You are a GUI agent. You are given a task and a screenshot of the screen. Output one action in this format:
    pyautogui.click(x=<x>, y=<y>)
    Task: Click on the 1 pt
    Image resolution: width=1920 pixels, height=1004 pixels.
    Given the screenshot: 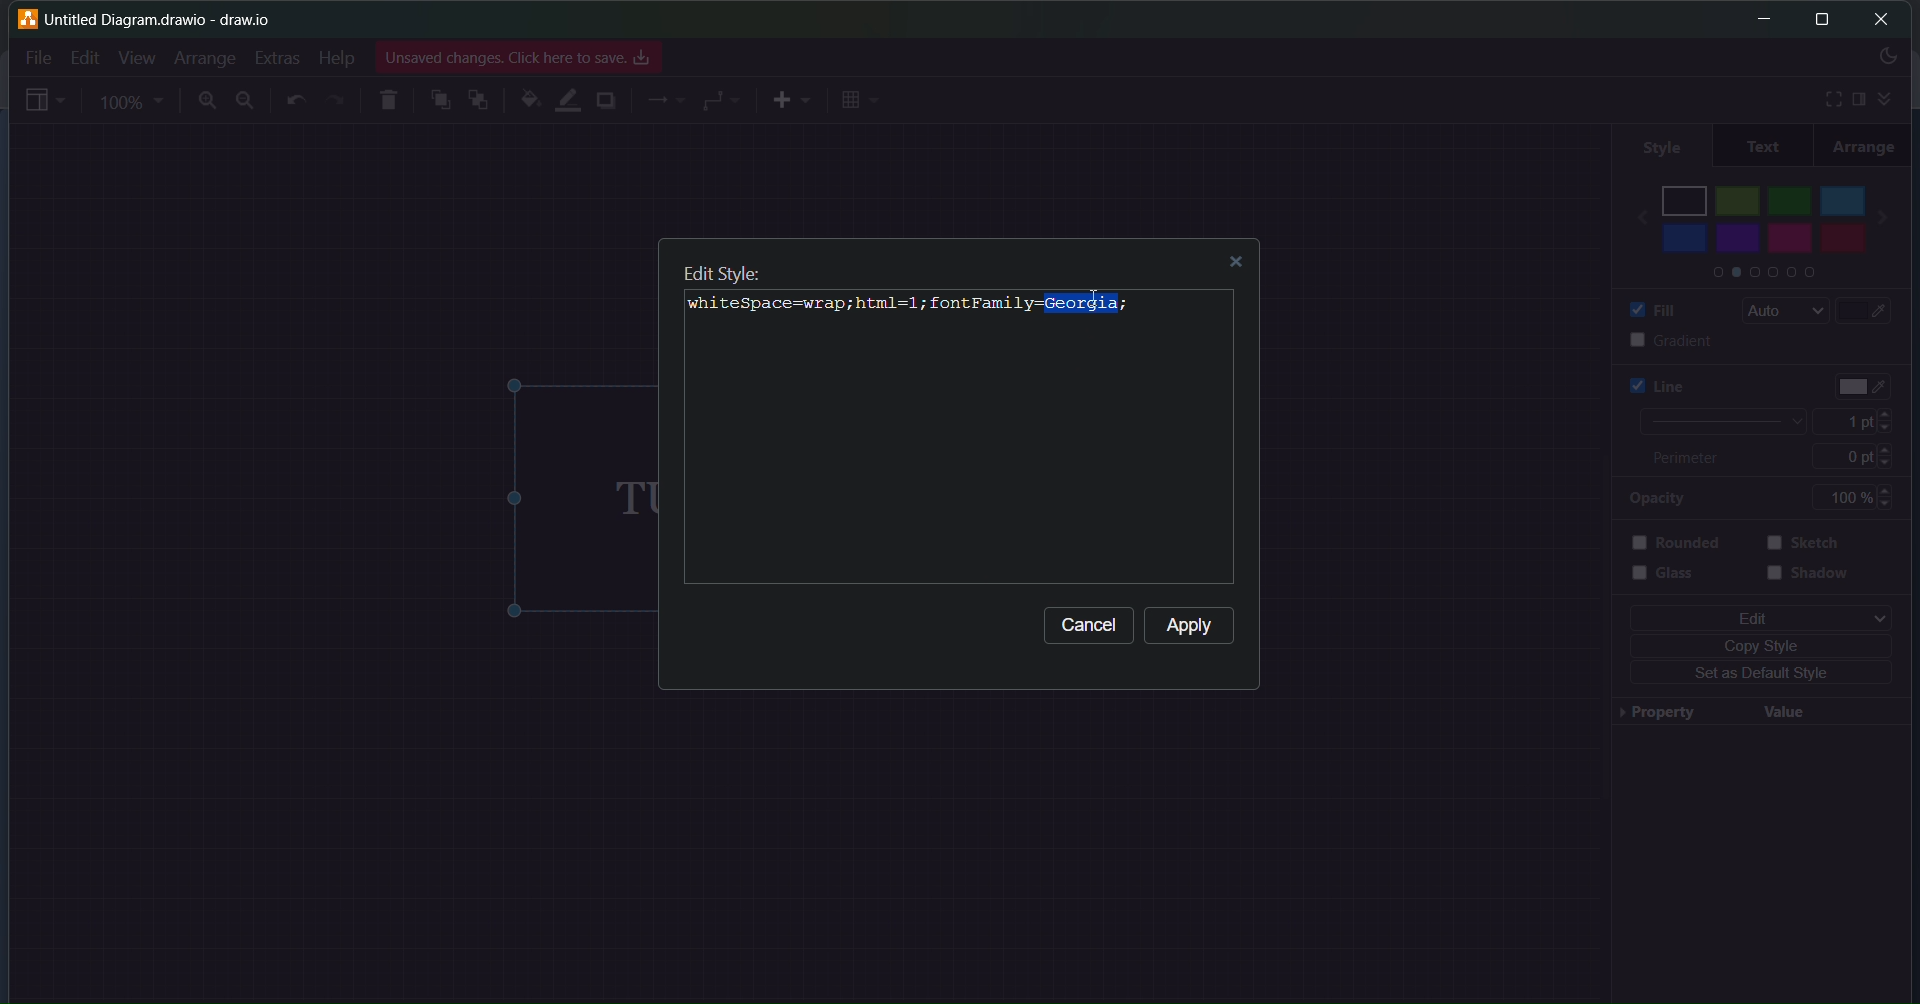 What is the action you would take?
    pyautogui.click(x=1861, y=422)
    